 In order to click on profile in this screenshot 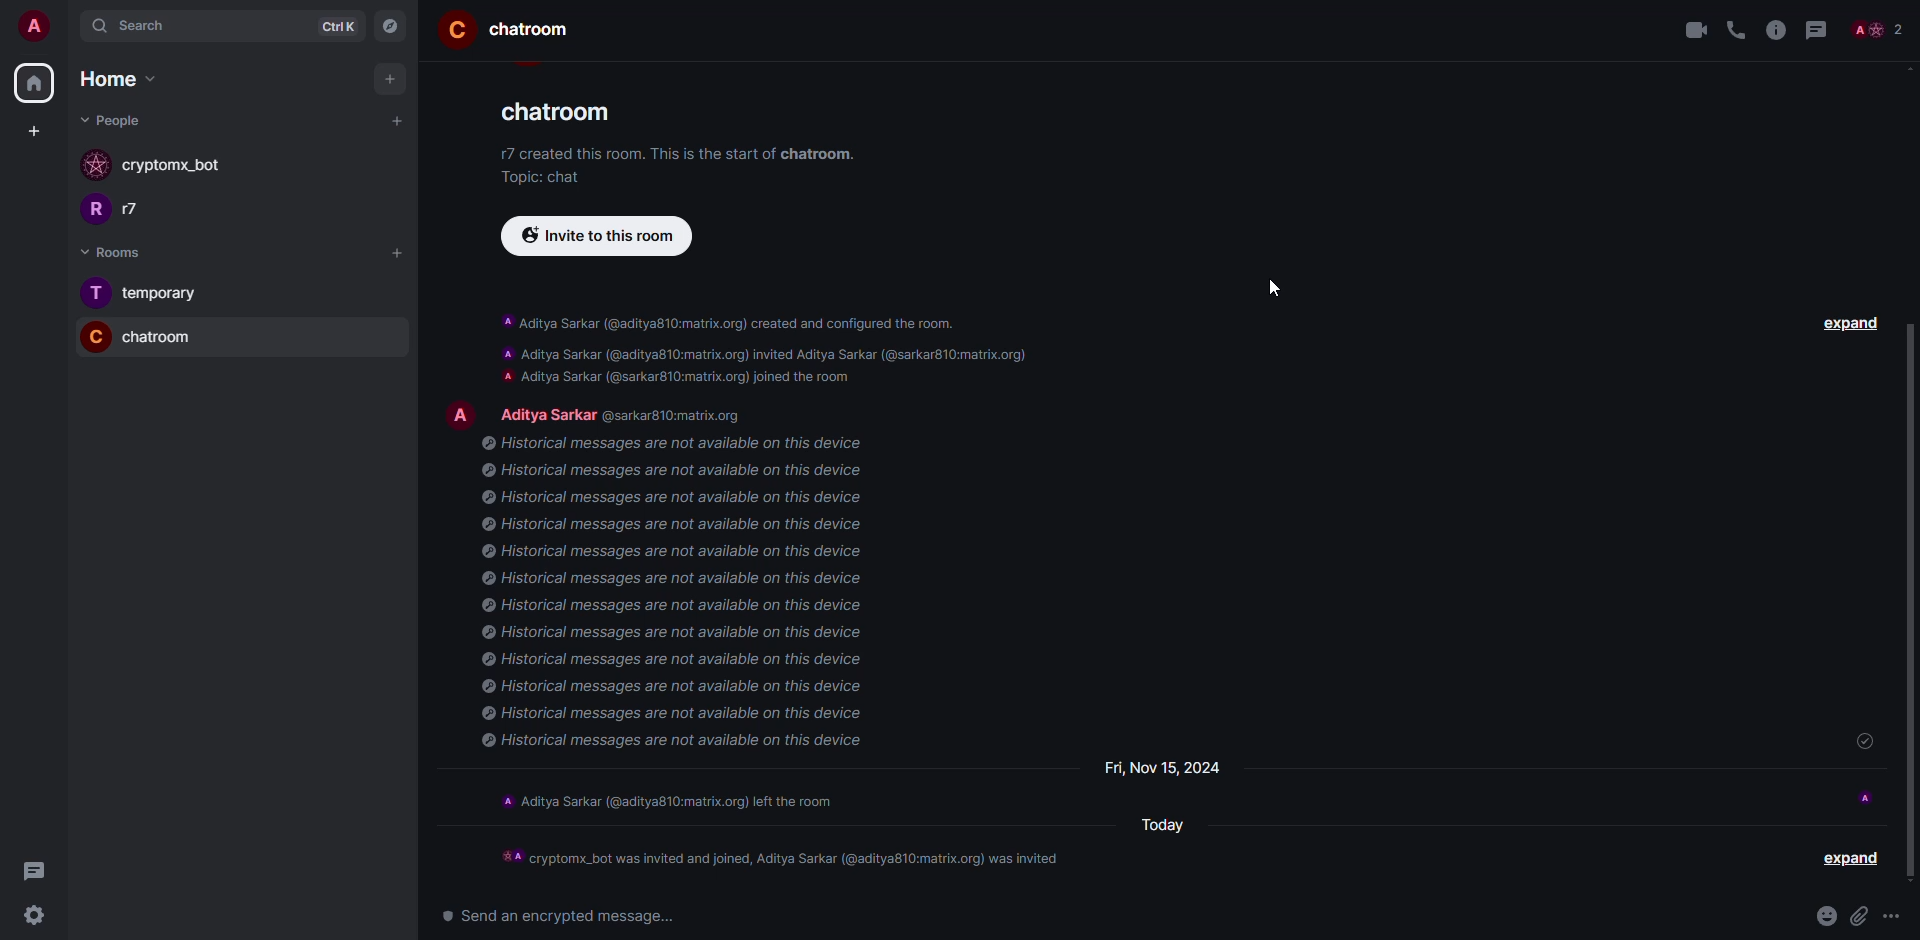, I will do `click(94, 293)`.